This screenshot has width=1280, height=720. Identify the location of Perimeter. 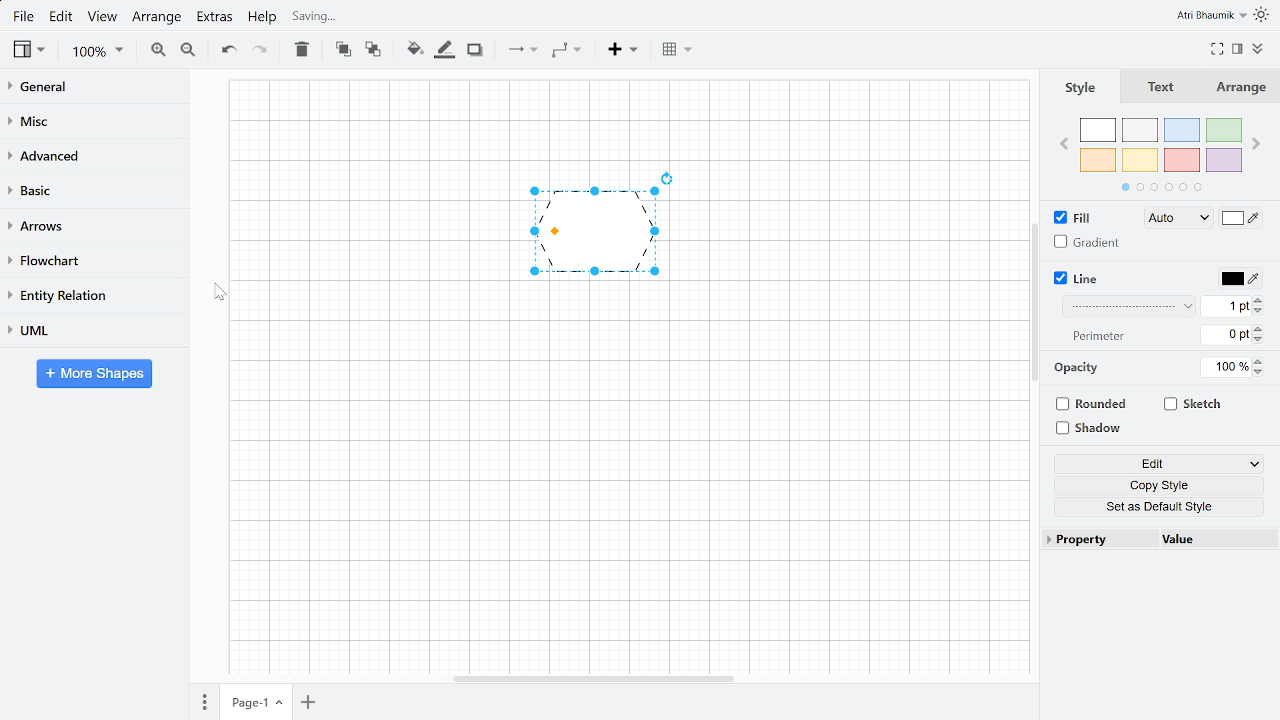
(1100, 335).